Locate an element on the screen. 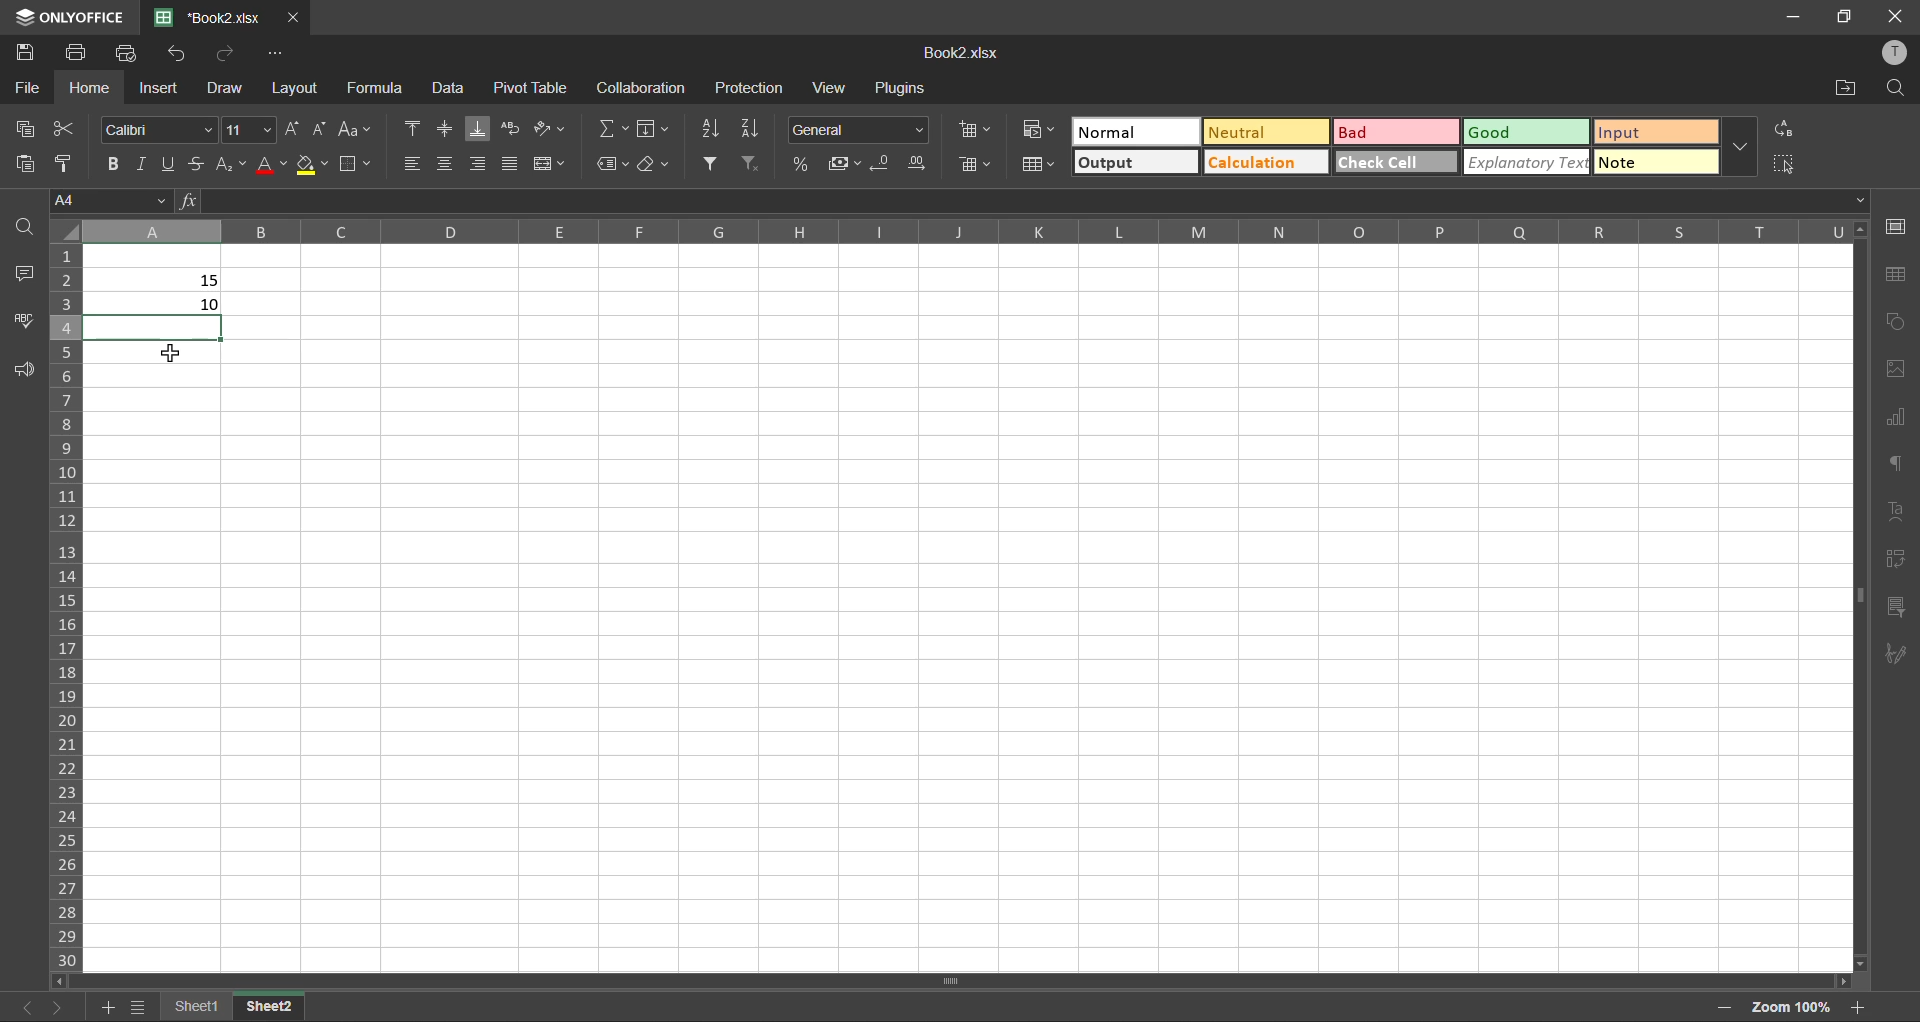  neutral is located at coordinates (1269, 134).